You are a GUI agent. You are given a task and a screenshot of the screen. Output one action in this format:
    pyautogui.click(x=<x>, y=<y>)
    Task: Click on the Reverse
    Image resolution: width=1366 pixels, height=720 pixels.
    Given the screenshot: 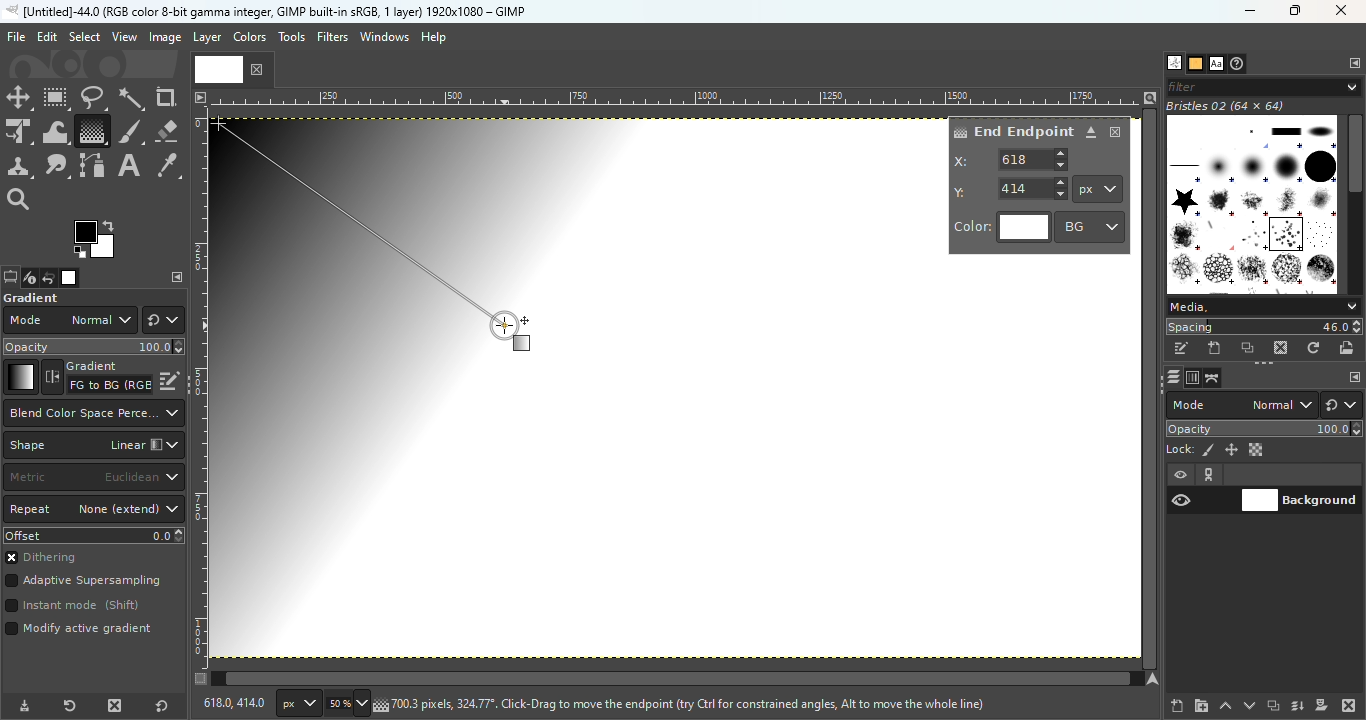 What is the action you would take?
    pyautogui.click(x=97, y=377)
    